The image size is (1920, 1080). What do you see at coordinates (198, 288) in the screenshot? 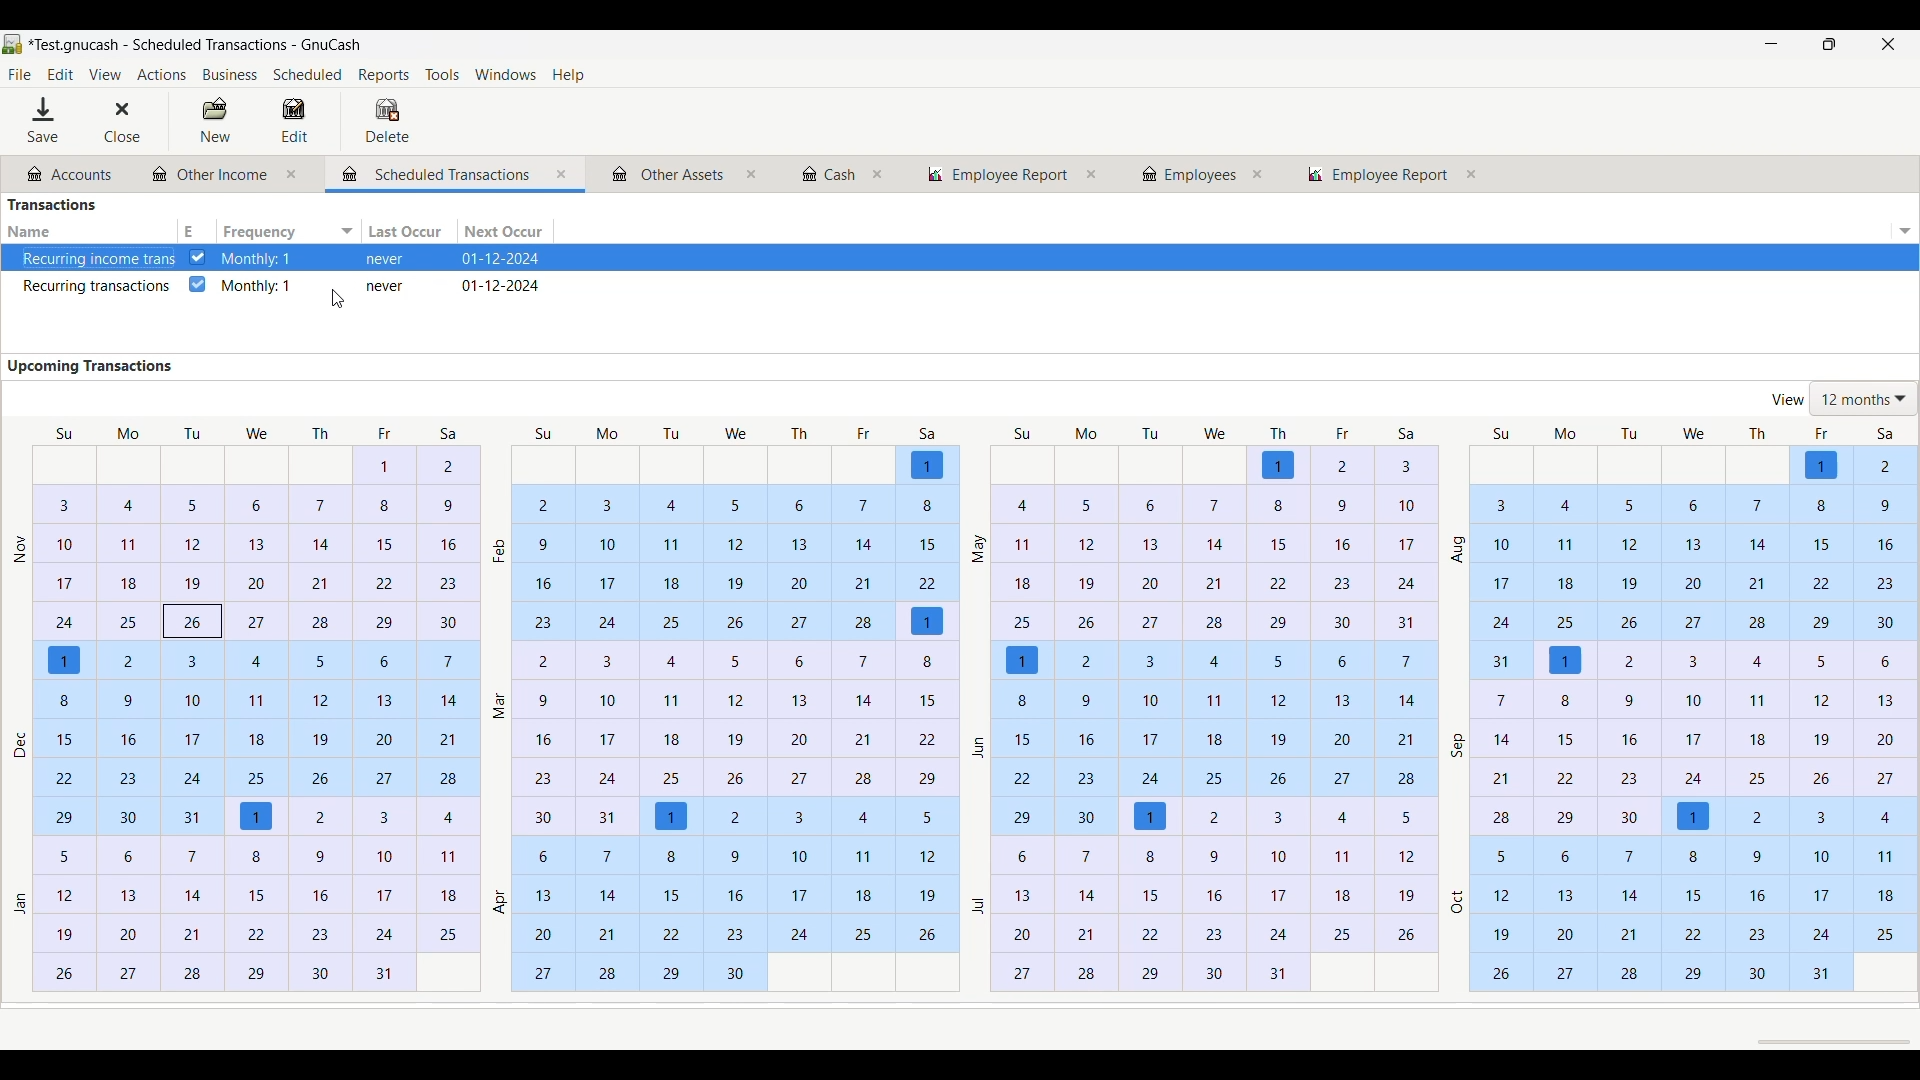
I see `checkbox` at bounding box center [198, 288].